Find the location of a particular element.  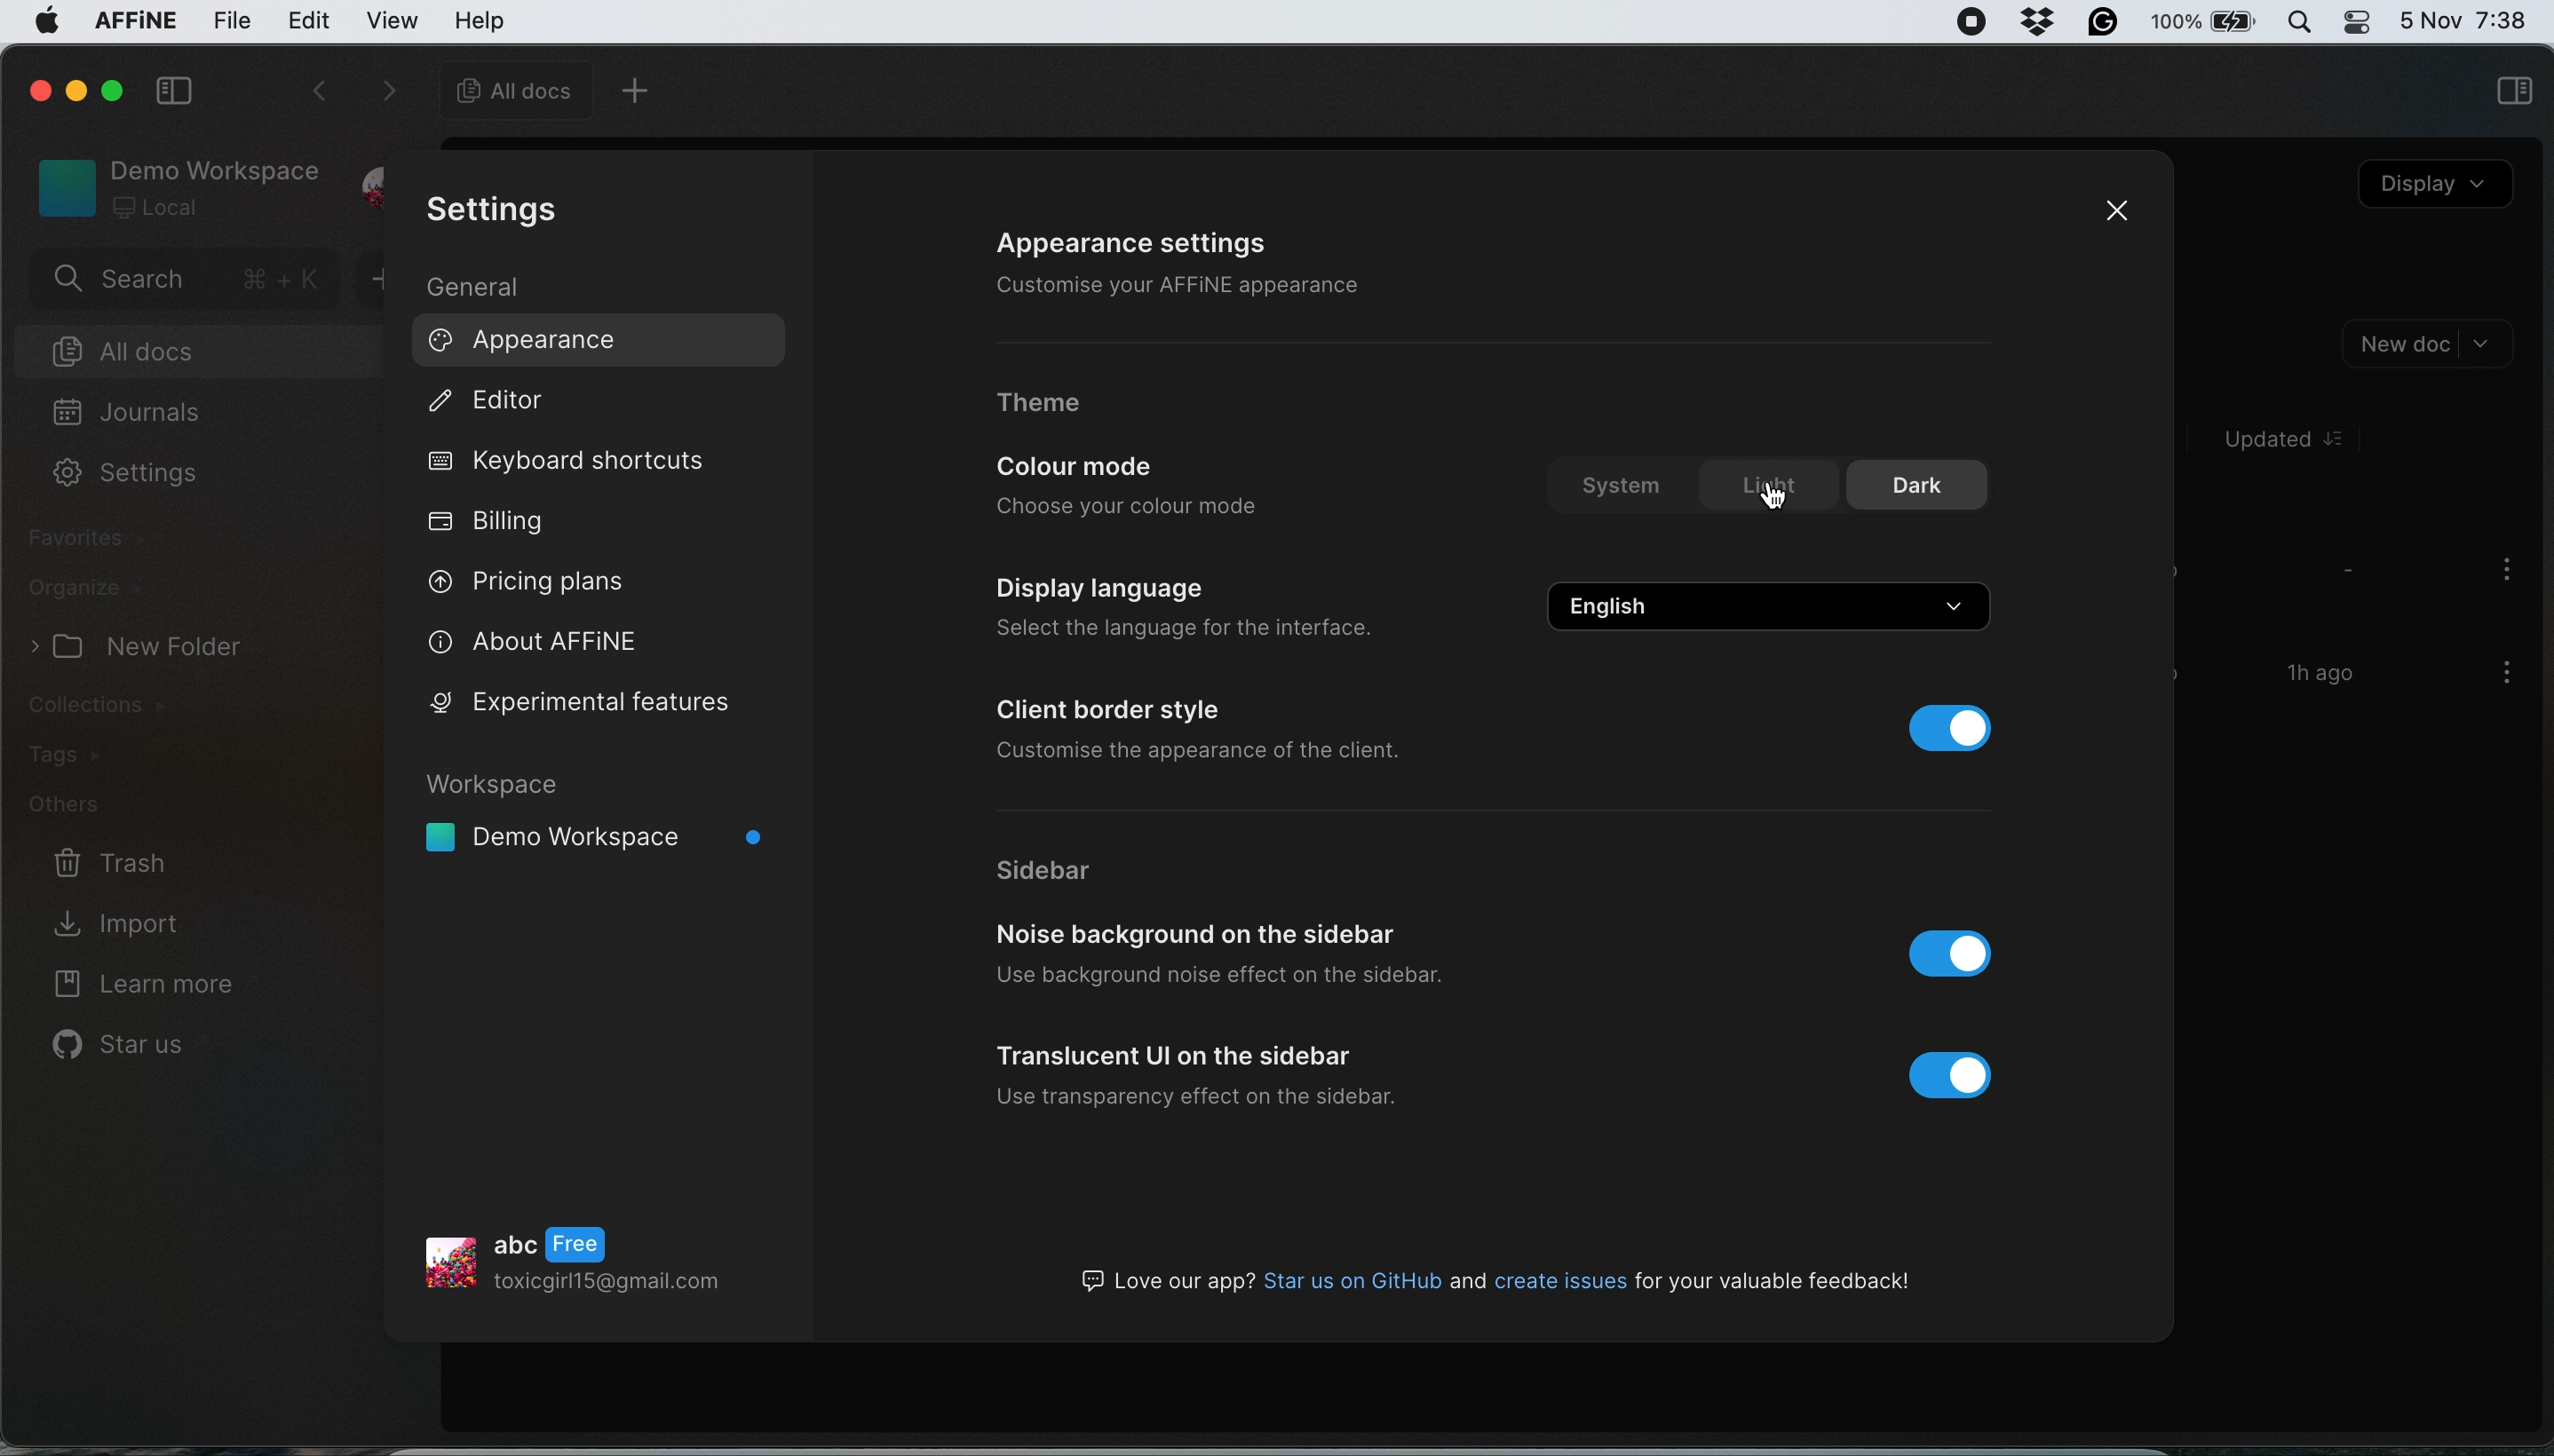

light is located at coordinates (1768, 486).